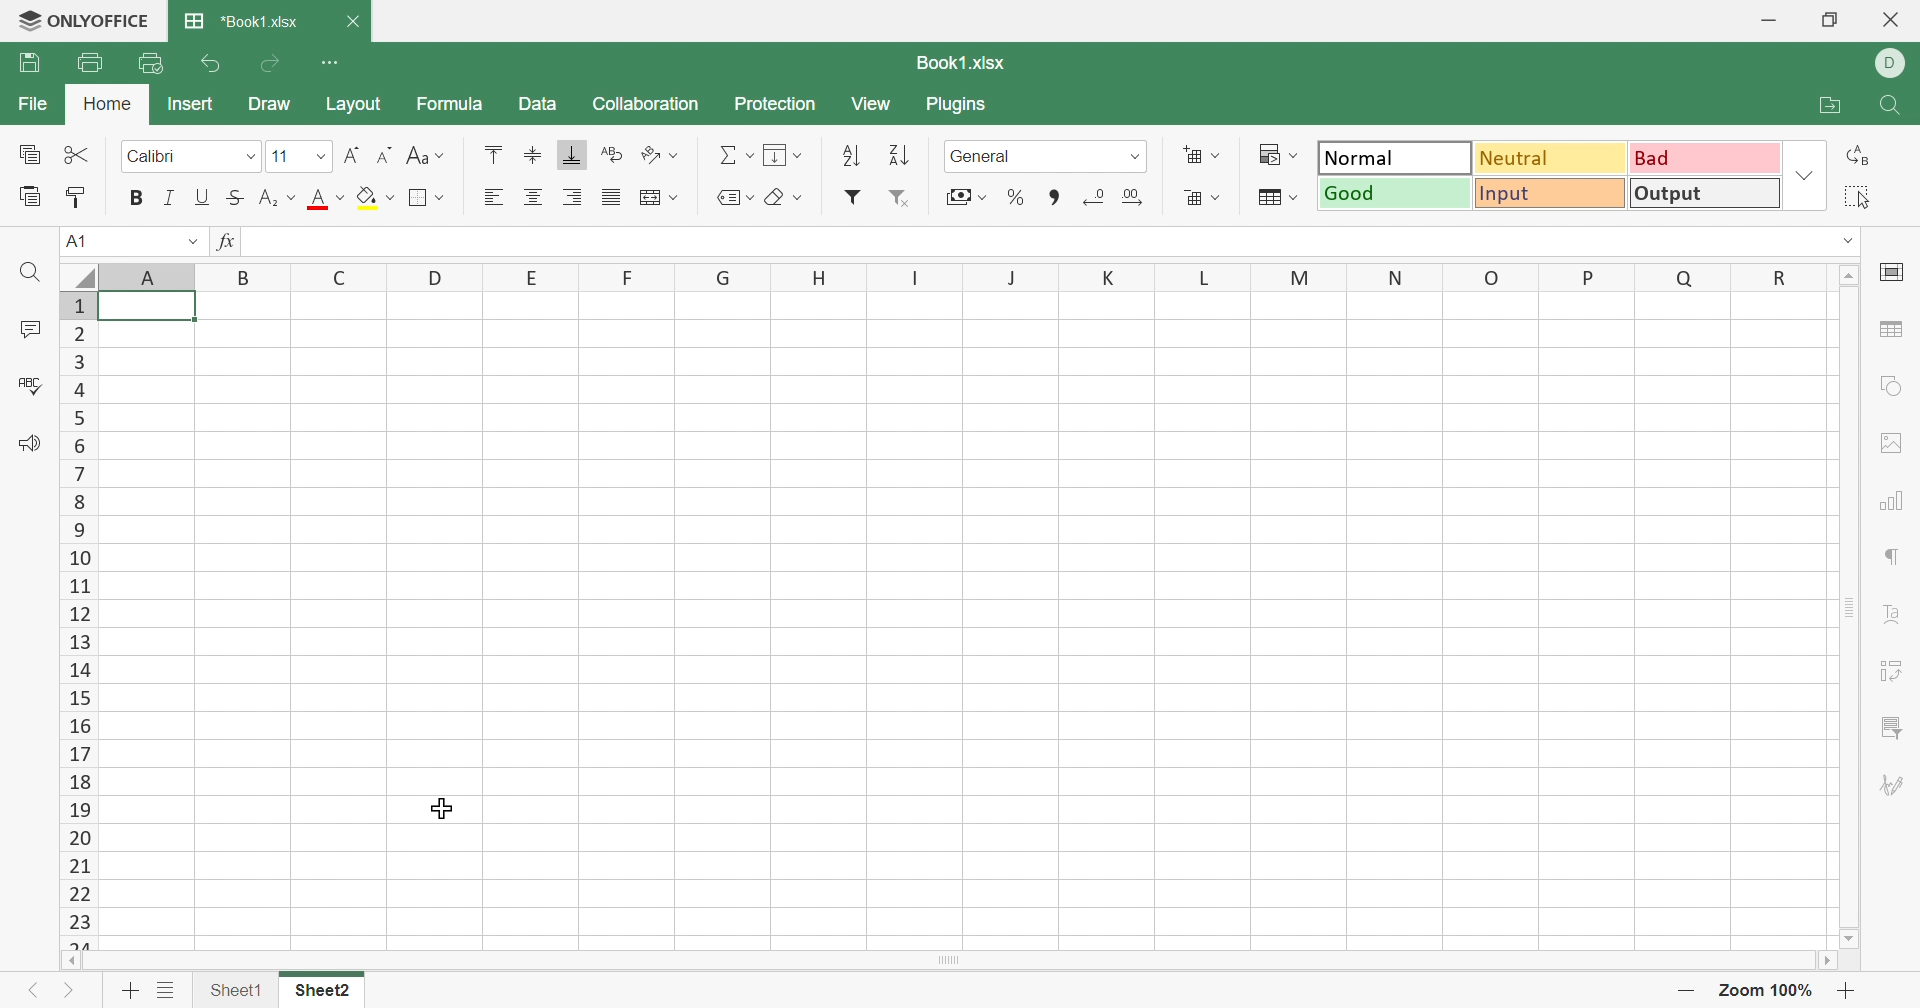  I want to click on Align Center, so click(534, 196).